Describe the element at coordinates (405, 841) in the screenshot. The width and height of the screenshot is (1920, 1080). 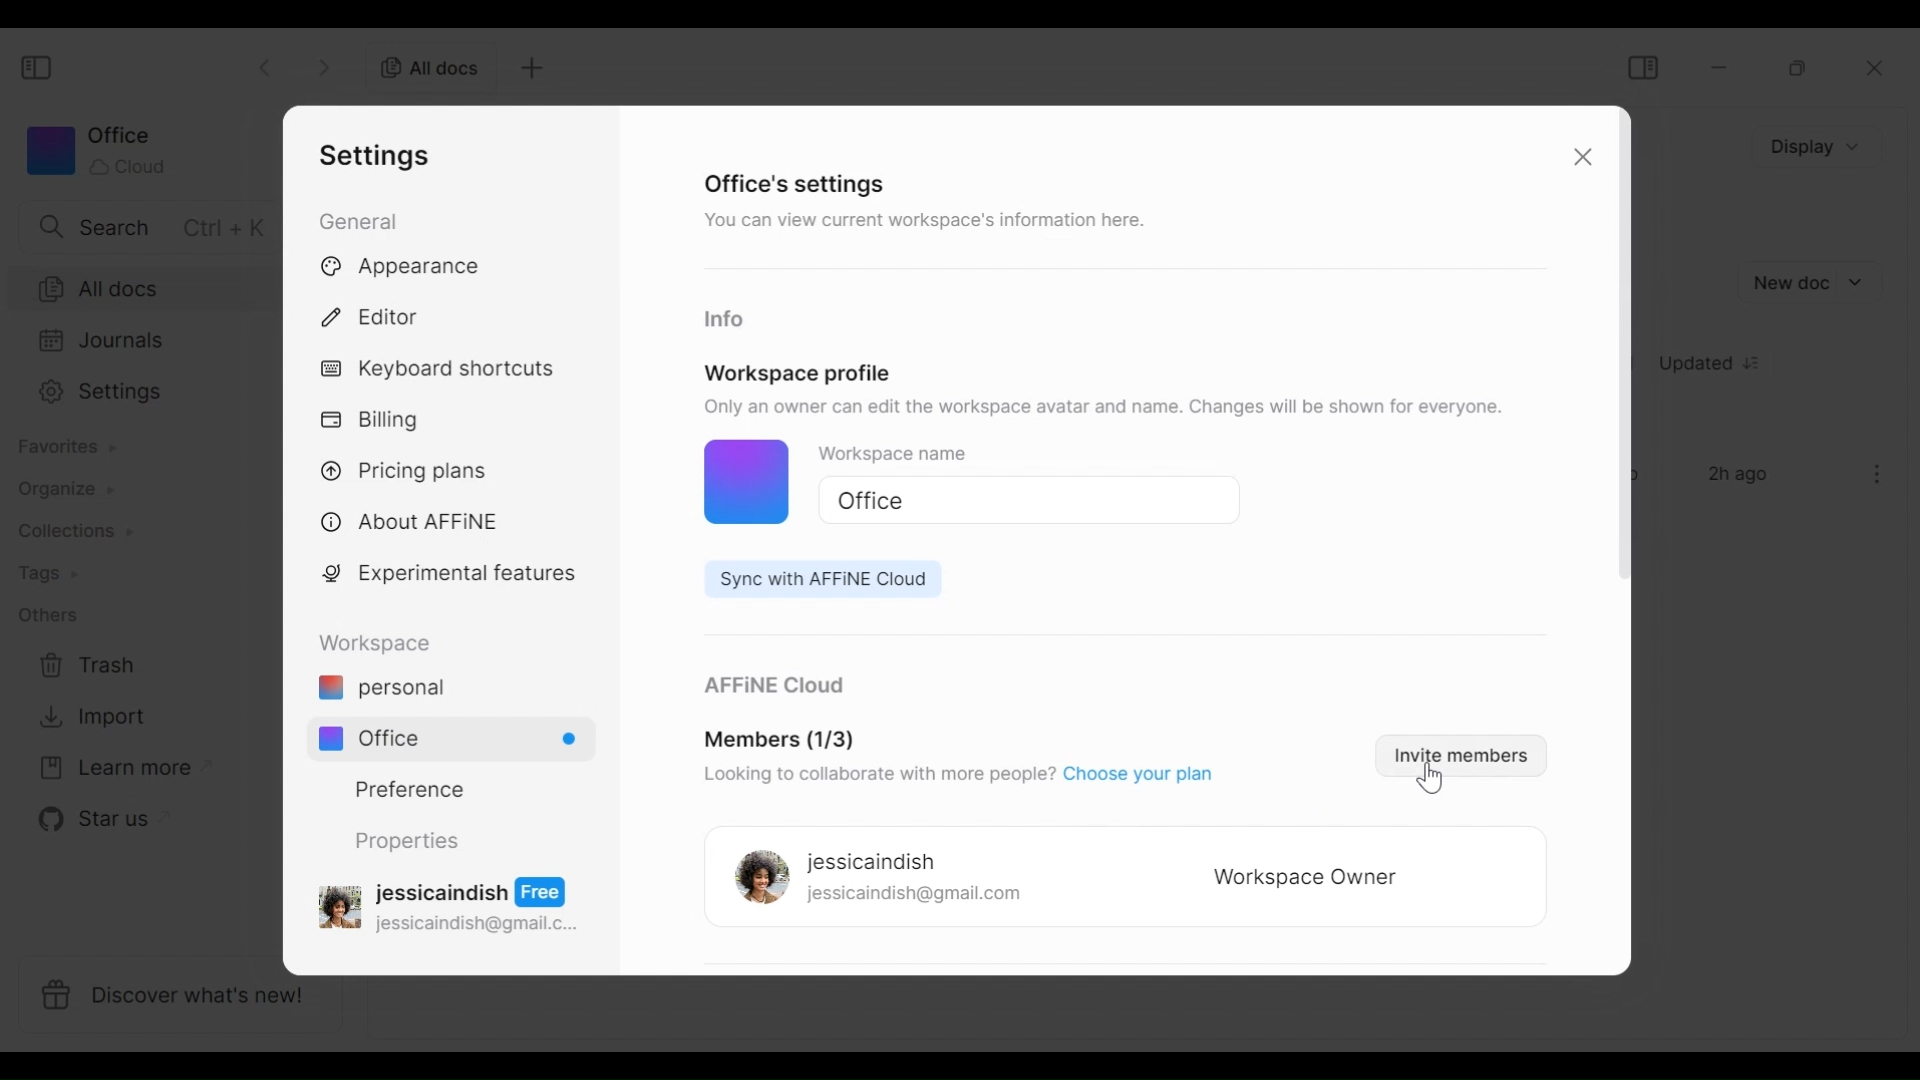
I see `Properties` at that location.